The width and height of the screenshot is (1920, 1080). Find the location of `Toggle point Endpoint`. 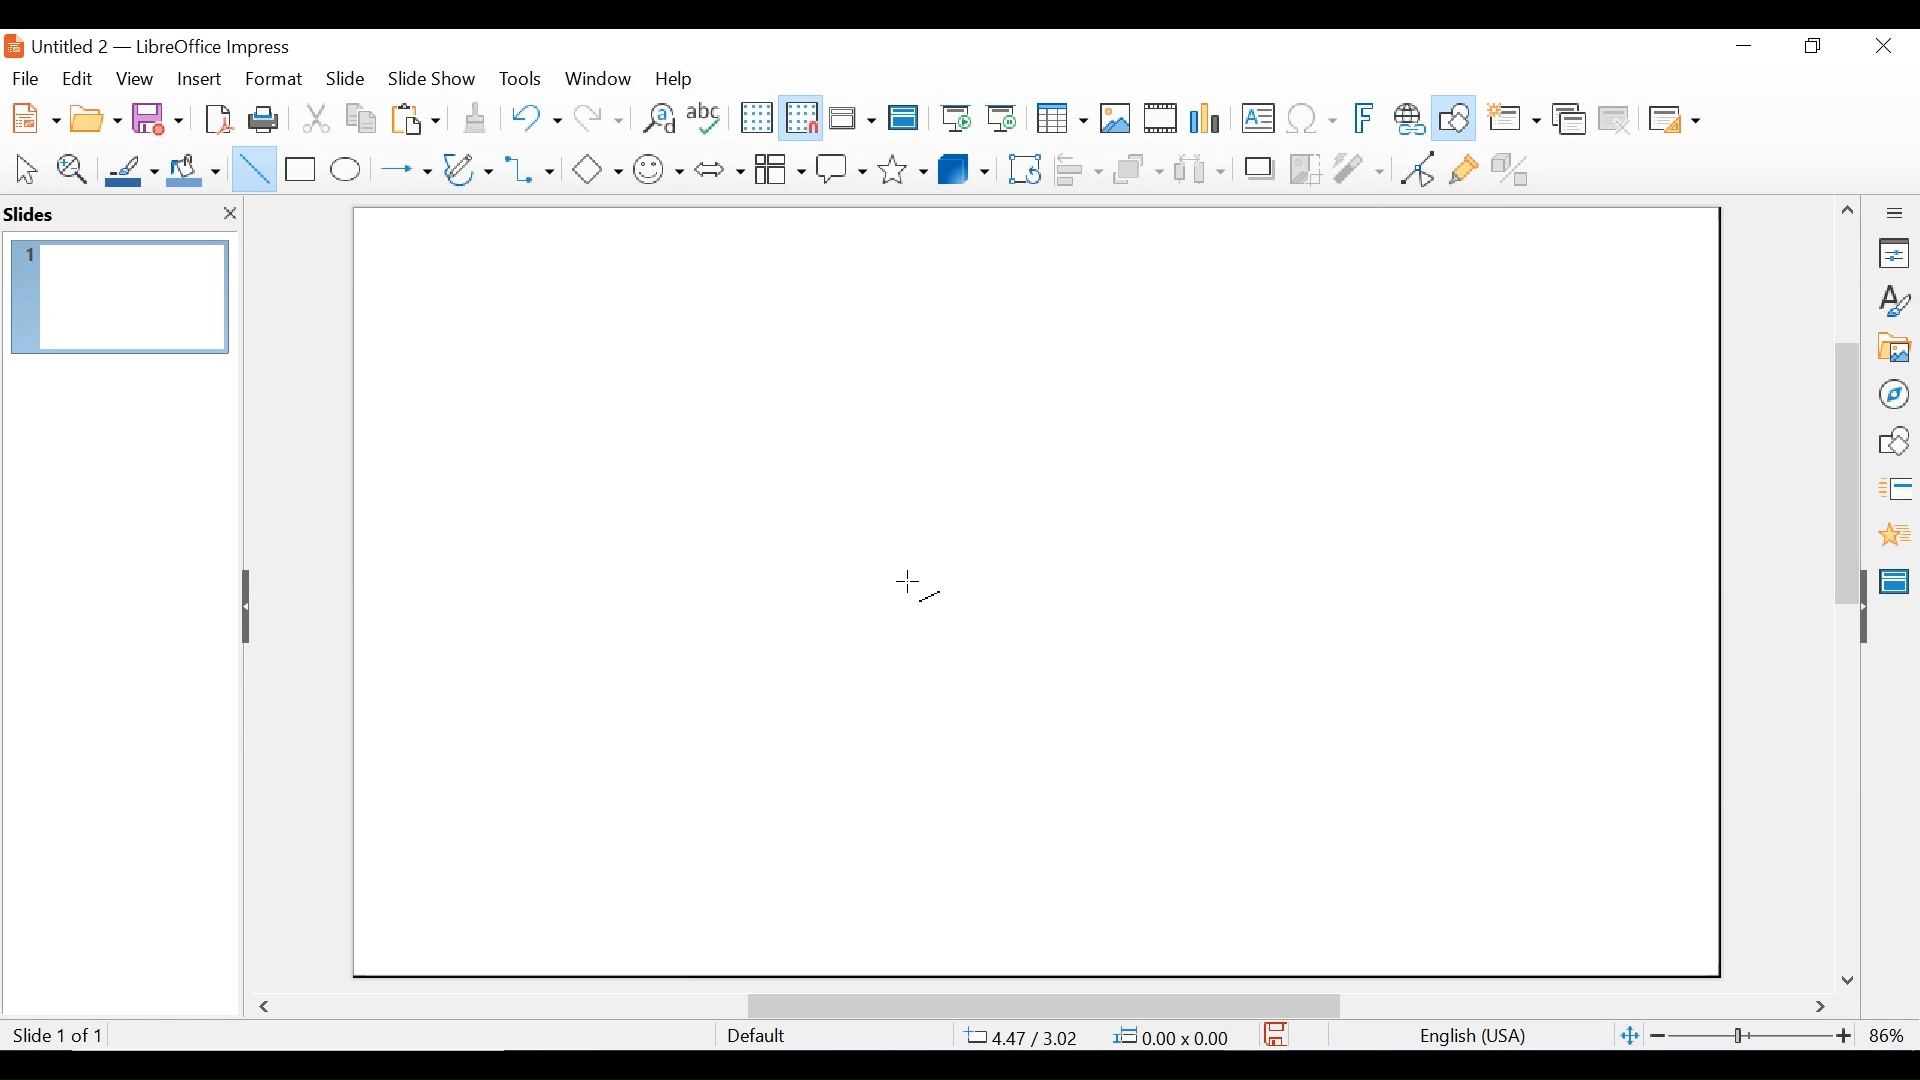

Toggle point Endpoint is located at coordinates (1414, 168).